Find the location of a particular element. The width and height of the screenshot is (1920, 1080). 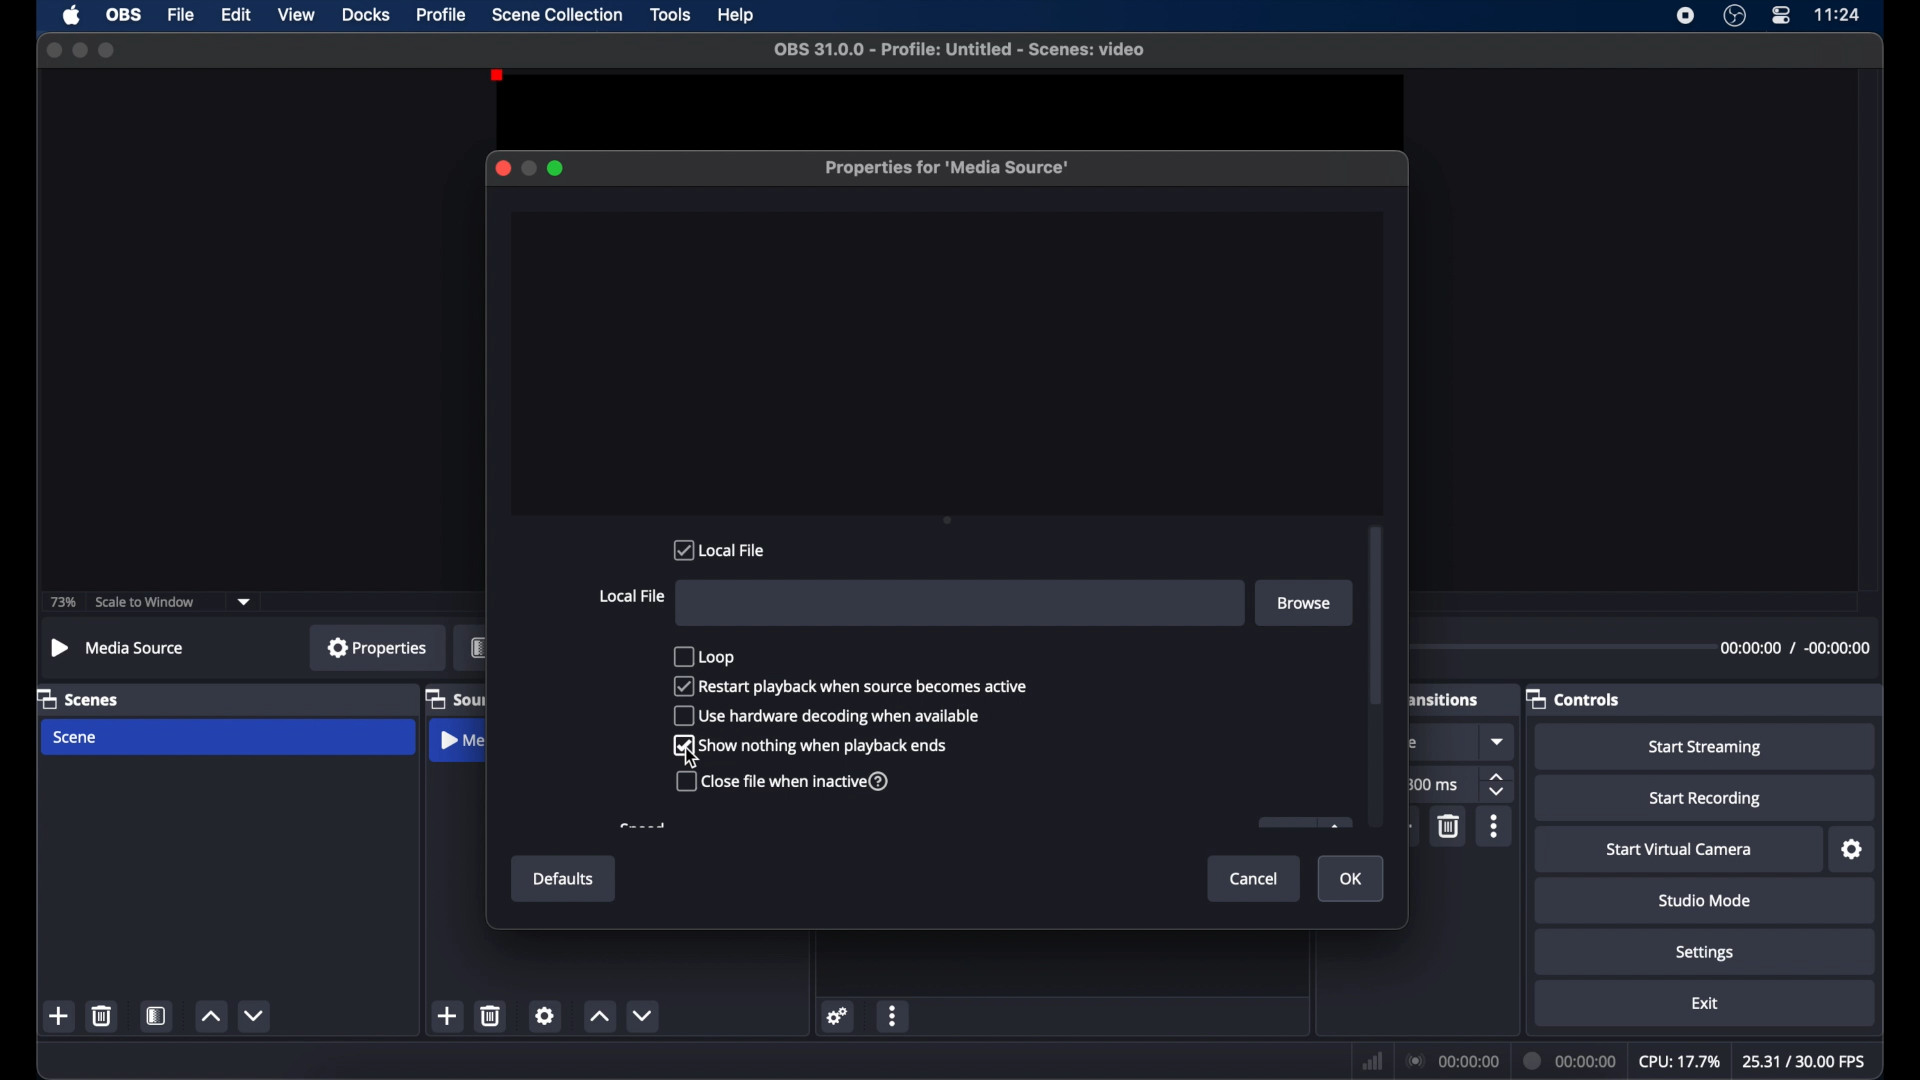

increment is located at coordinates (211, 1018).